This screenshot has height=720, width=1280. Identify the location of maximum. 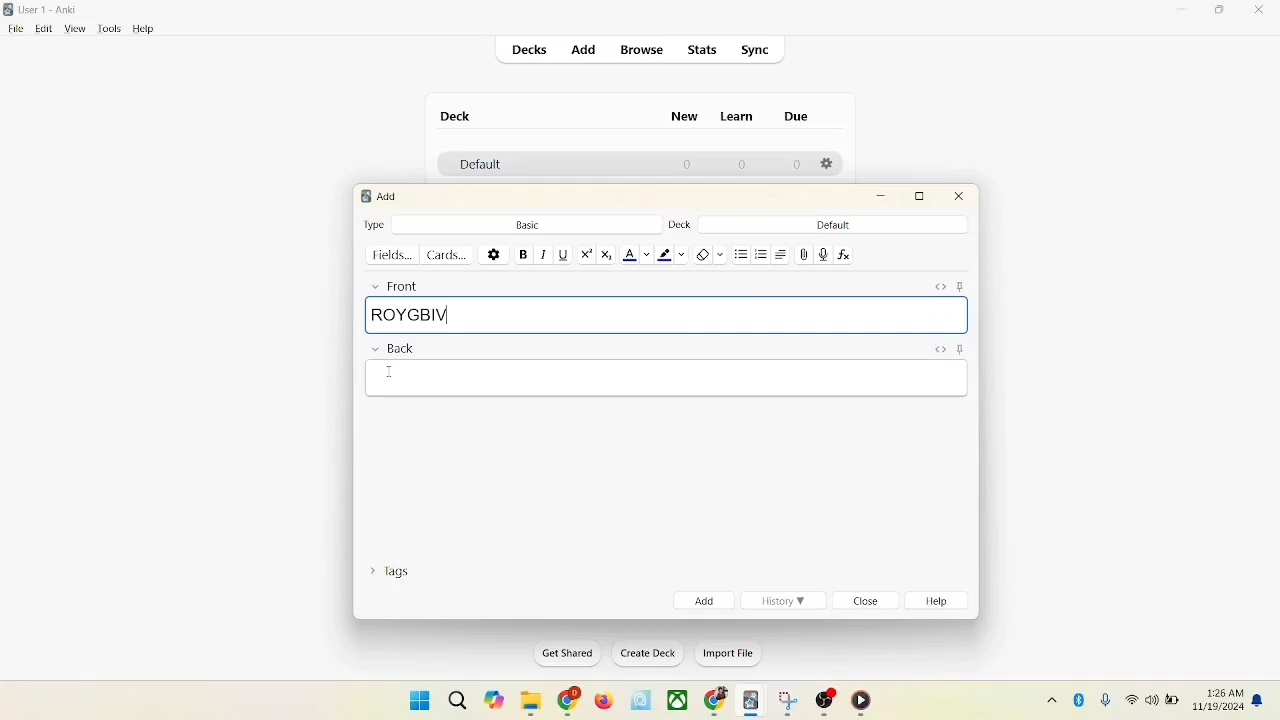
(923, 196).